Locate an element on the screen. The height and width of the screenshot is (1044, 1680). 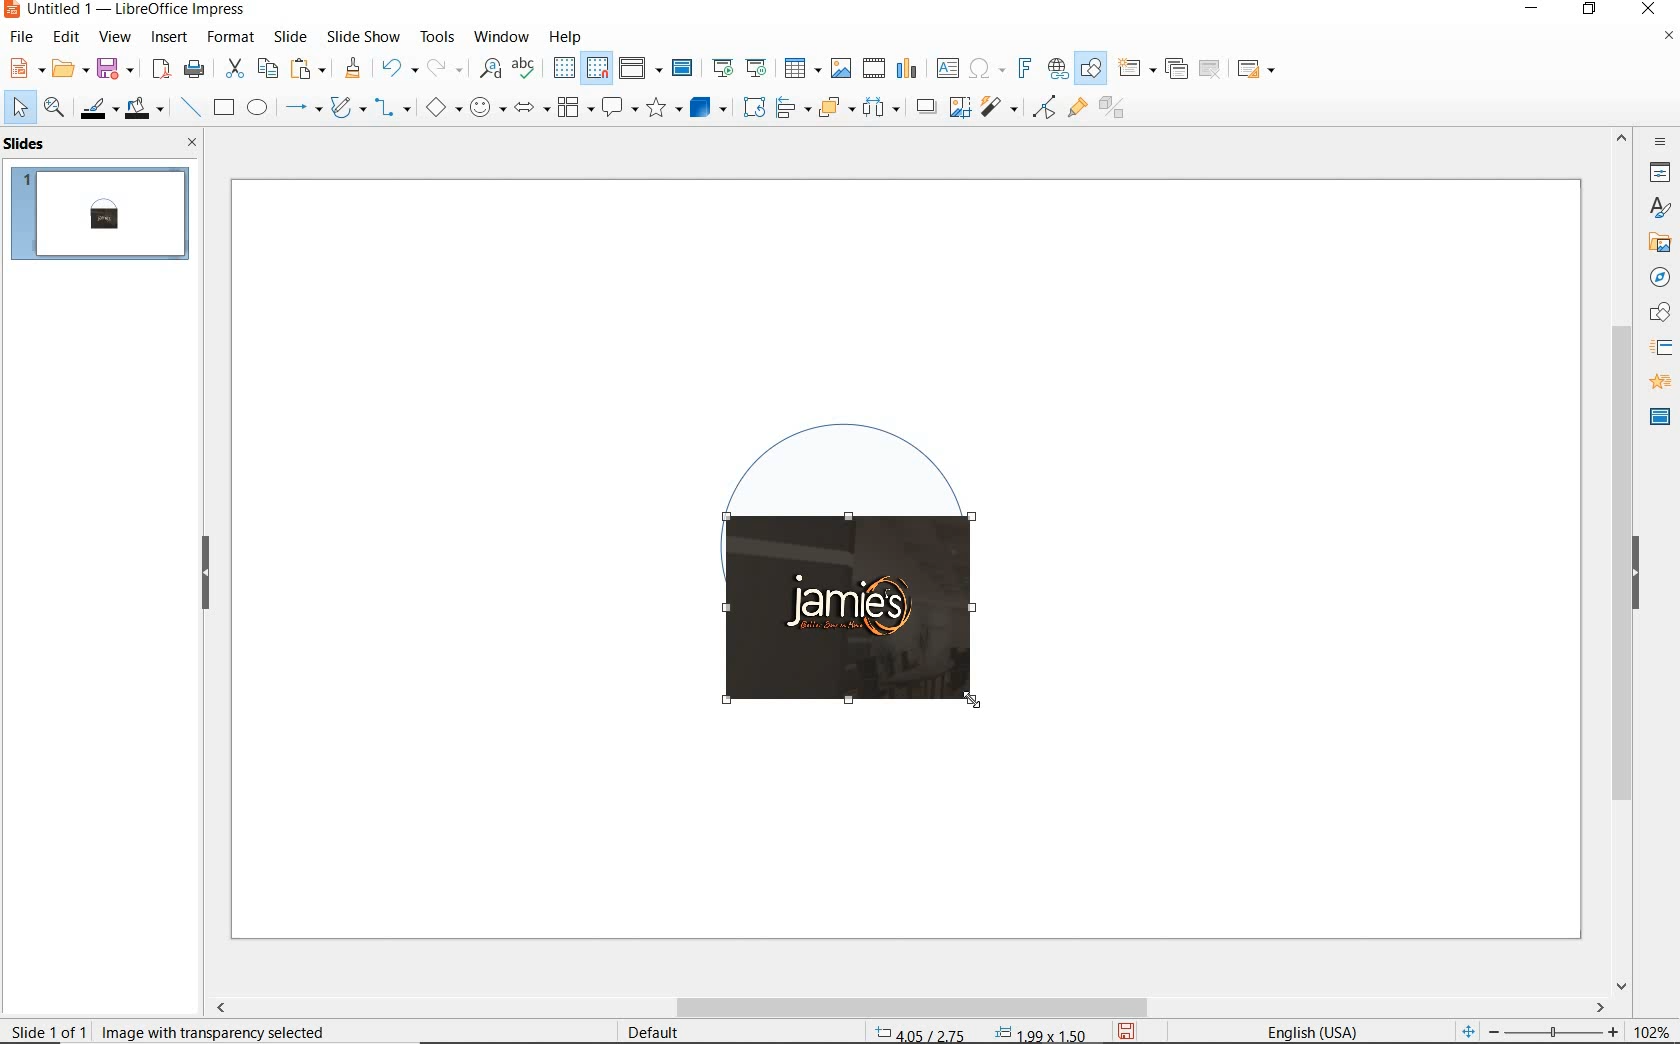
select is located at coordinates (21, 108).